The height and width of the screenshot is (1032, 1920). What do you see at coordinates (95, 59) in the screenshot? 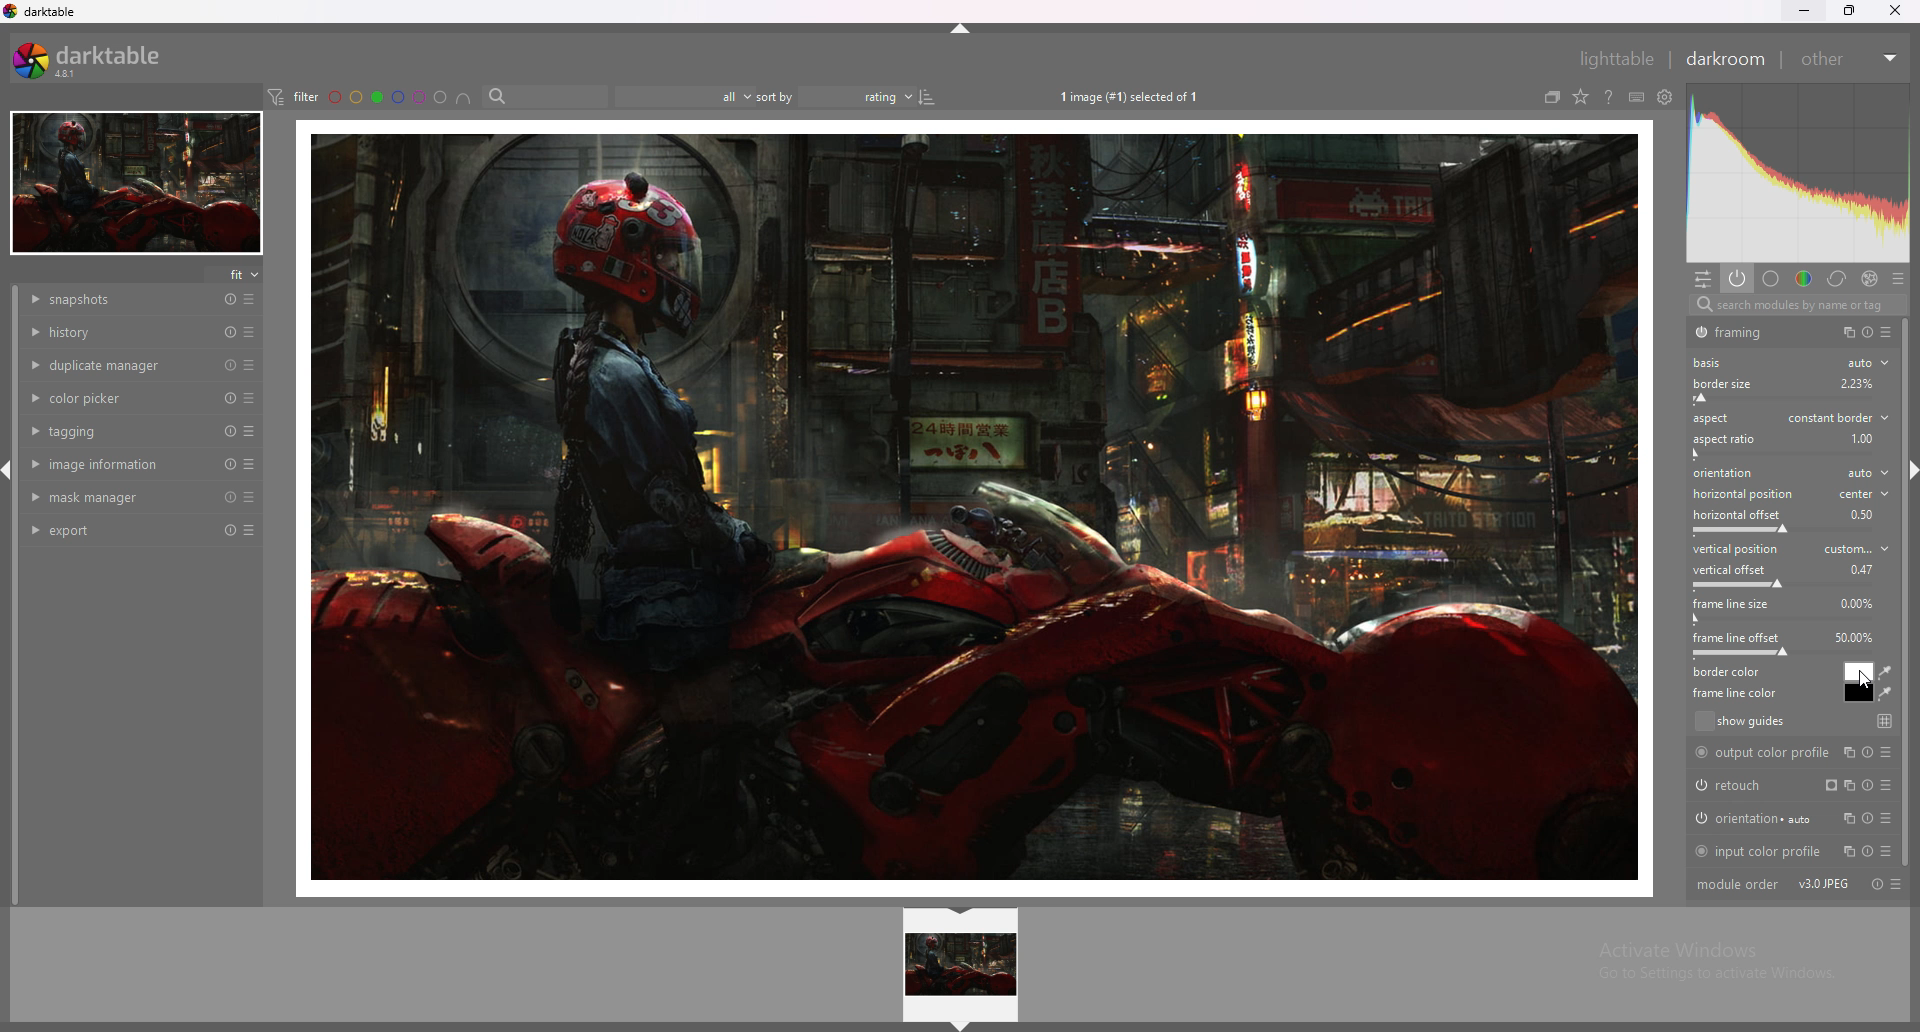
I see `darktable` at bounding box center [95, 59].